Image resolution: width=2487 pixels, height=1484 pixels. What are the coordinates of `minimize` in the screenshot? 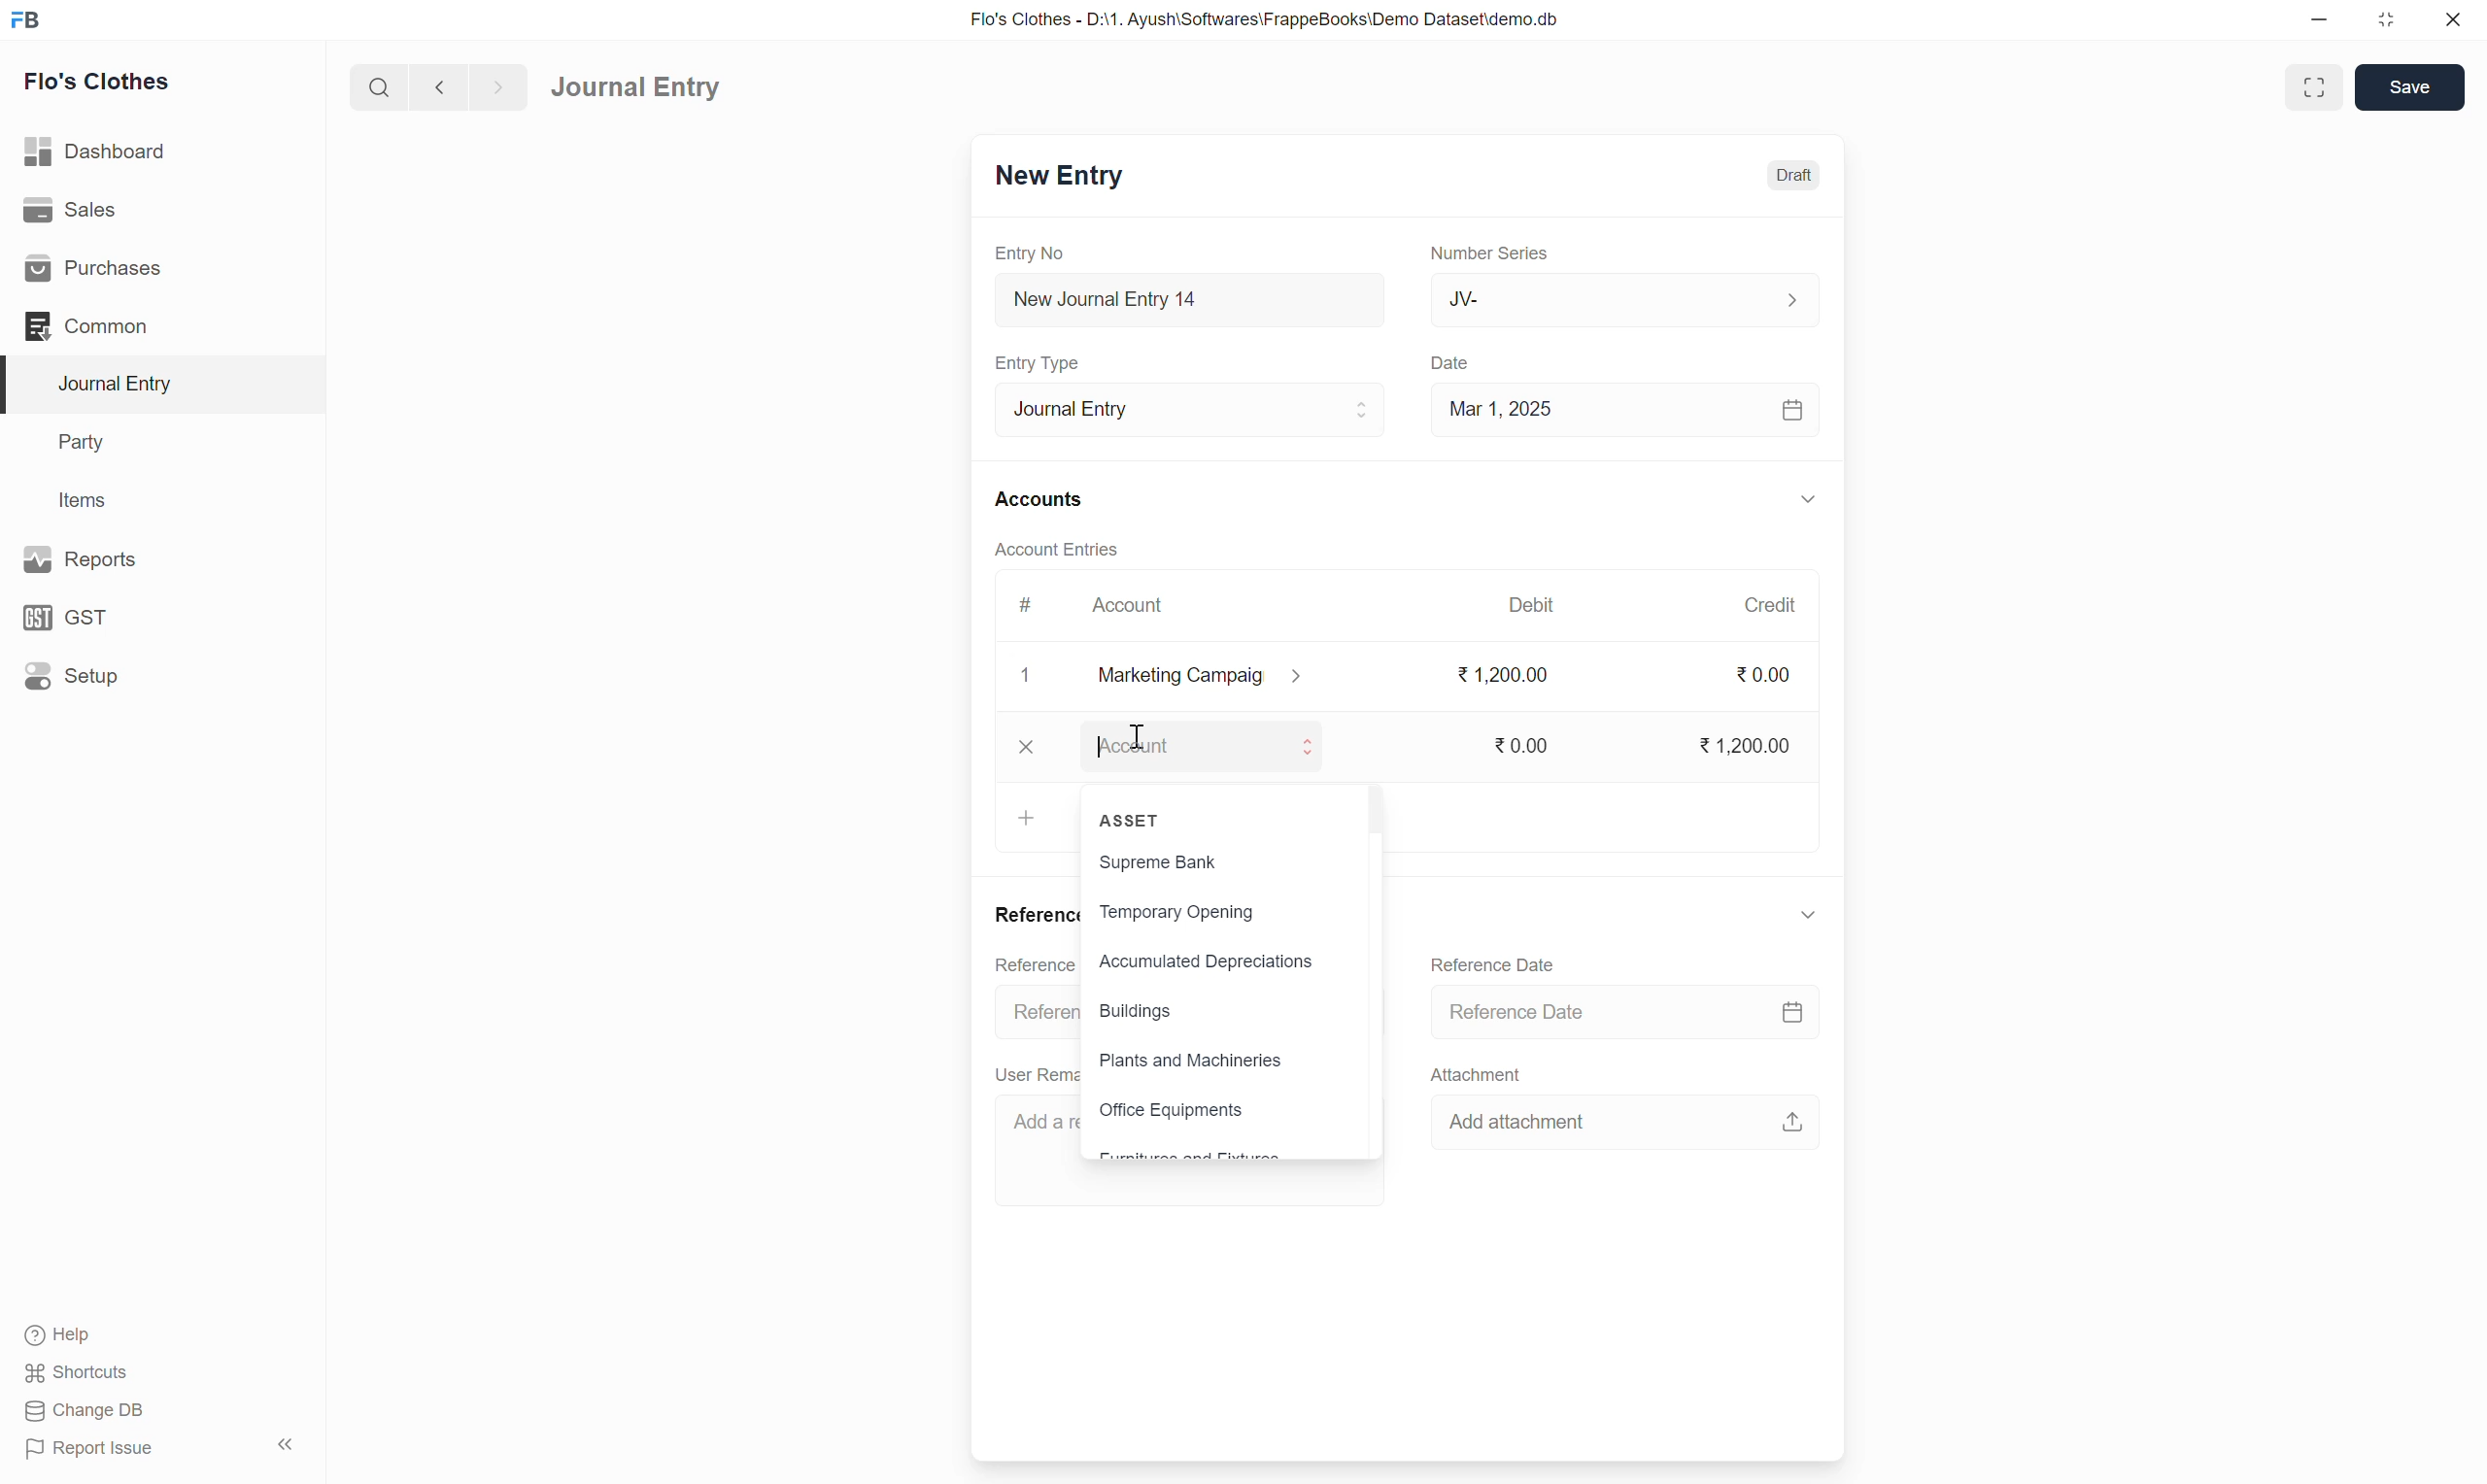 It's located at (2320, 21).